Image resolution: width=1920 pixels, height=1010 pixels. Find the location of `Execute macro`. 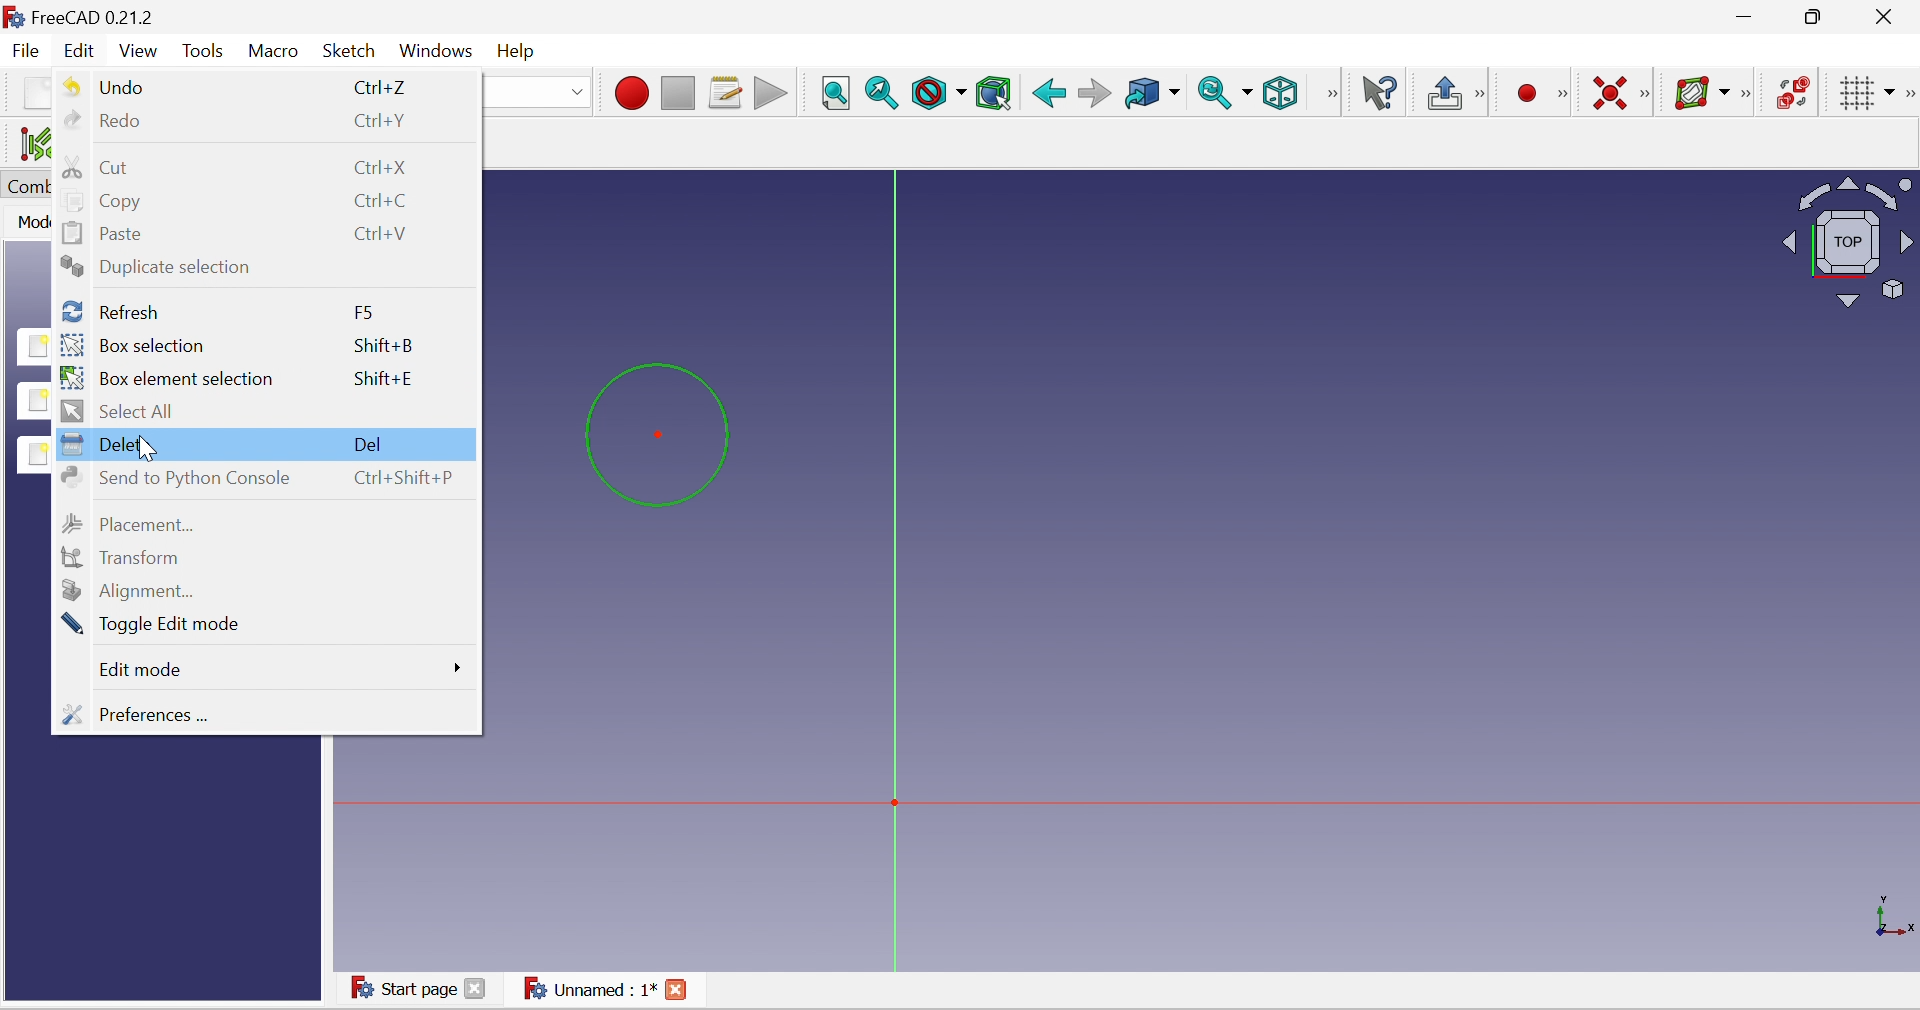

Execute macro is located at coordinates (771, 95).